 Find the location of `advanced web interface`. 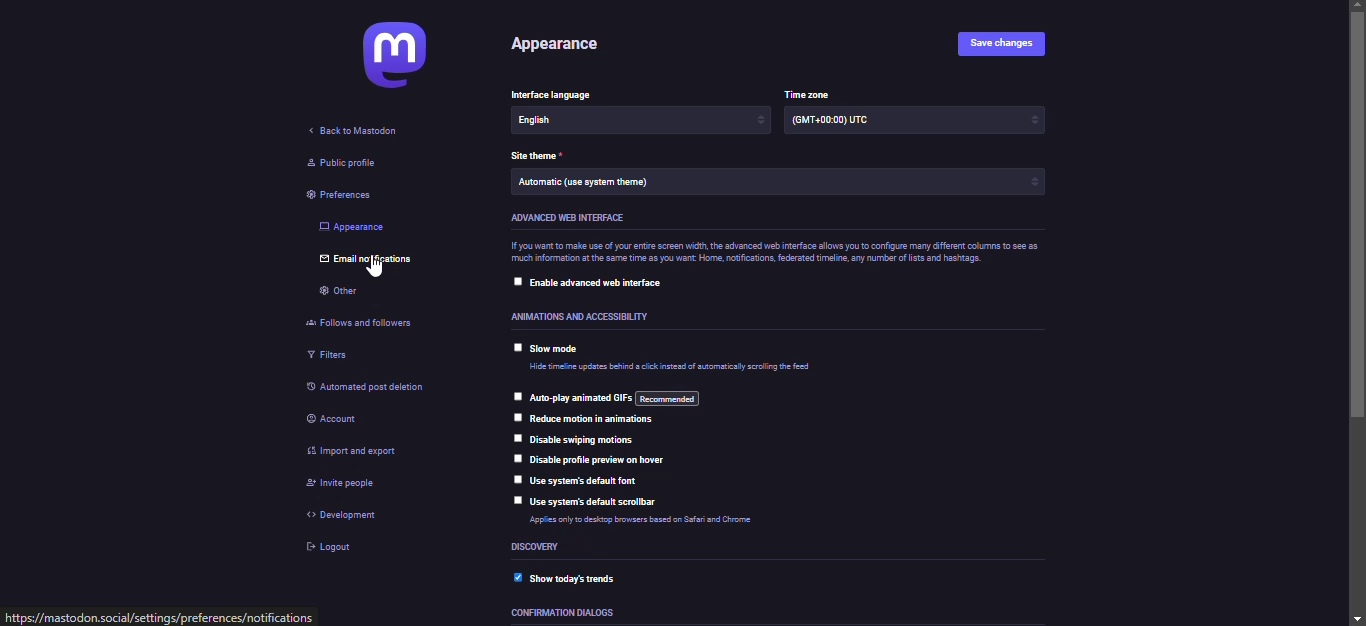

advanced web interface is located at coordinates (567, 217).